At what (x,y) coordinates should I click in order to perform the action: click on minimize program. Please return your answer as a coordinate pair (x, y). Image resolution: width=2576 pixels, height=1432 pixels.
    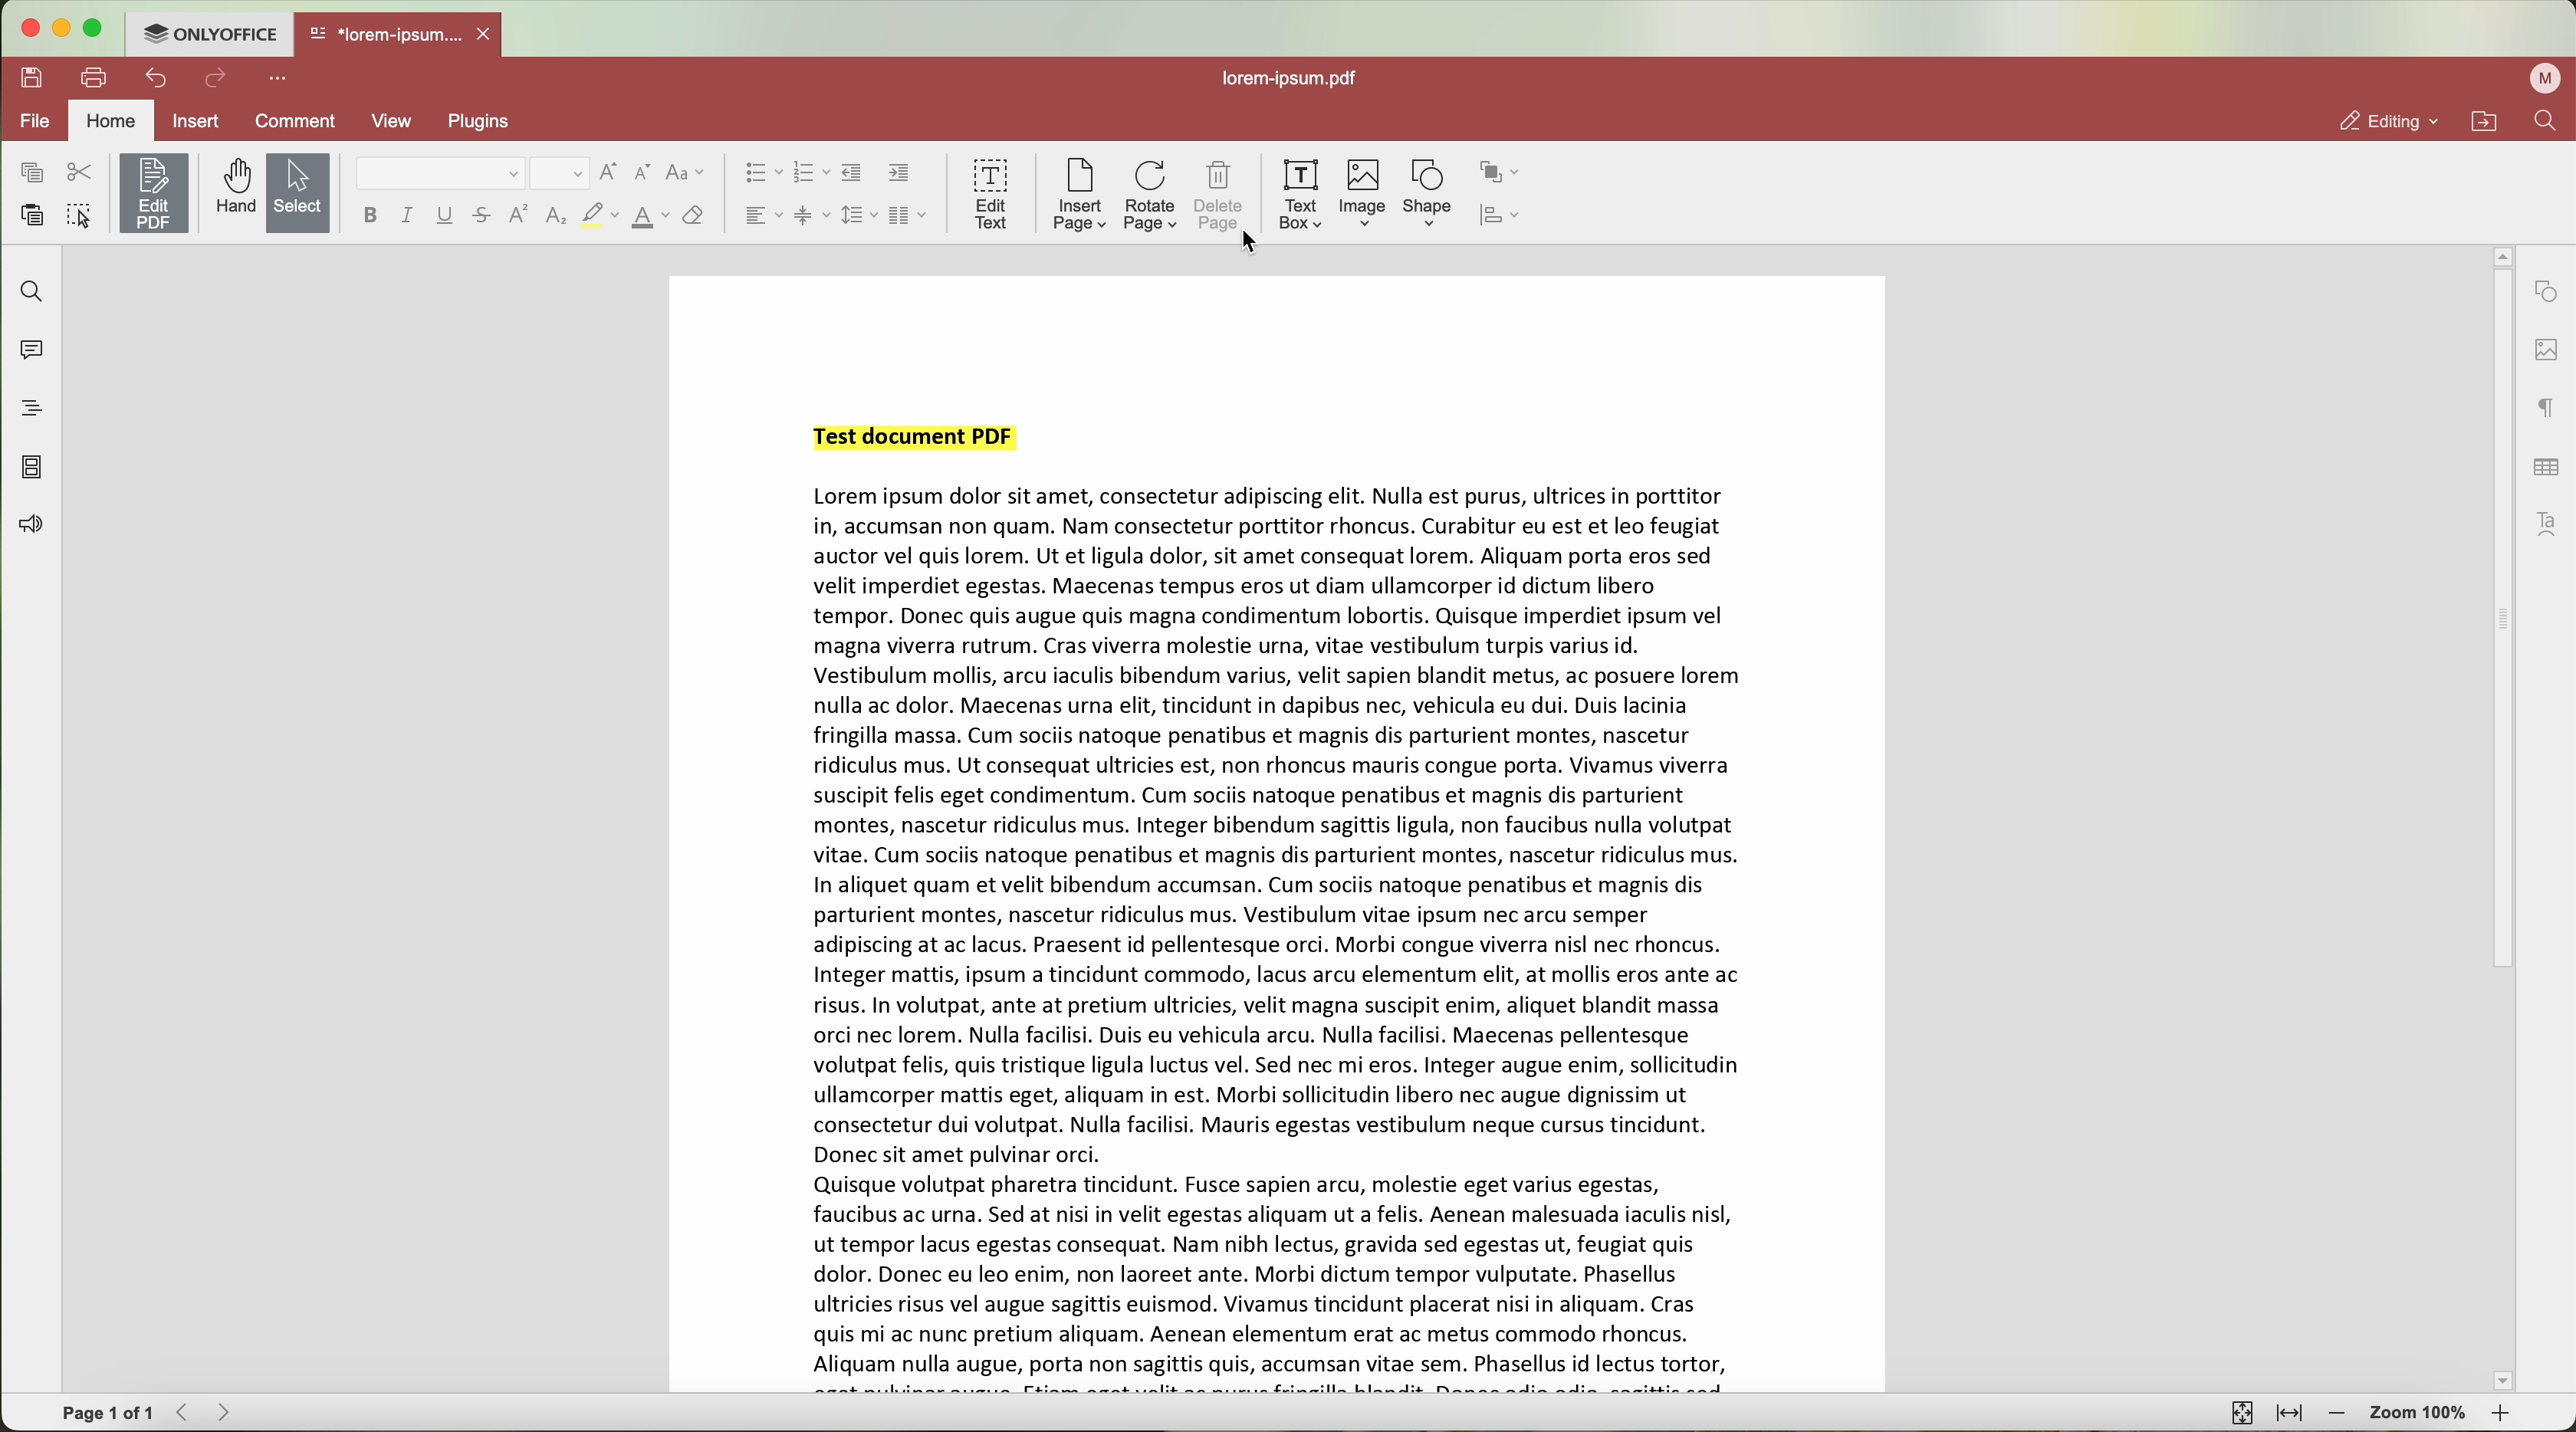
    Looking at the image, I should click on (66, 30).